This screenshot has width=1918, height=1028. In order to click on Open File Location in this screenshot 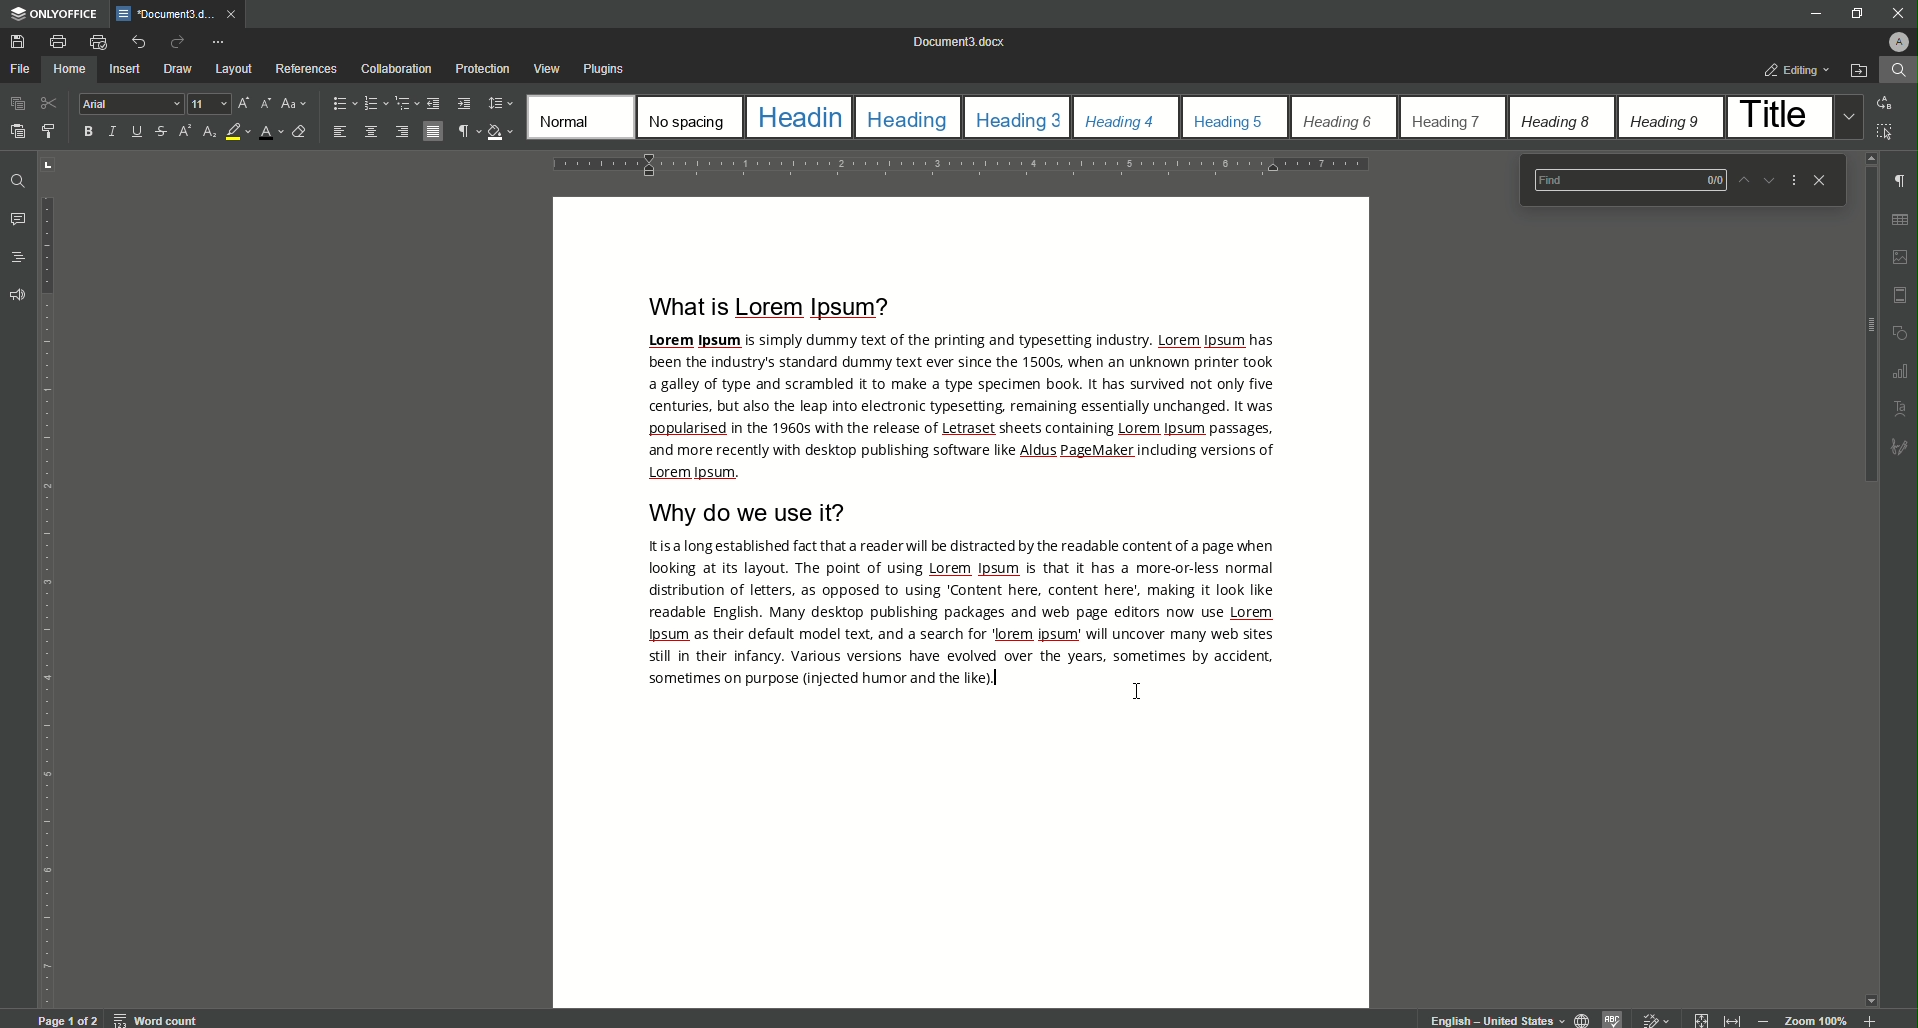, I will do `click(1859, 68)`.